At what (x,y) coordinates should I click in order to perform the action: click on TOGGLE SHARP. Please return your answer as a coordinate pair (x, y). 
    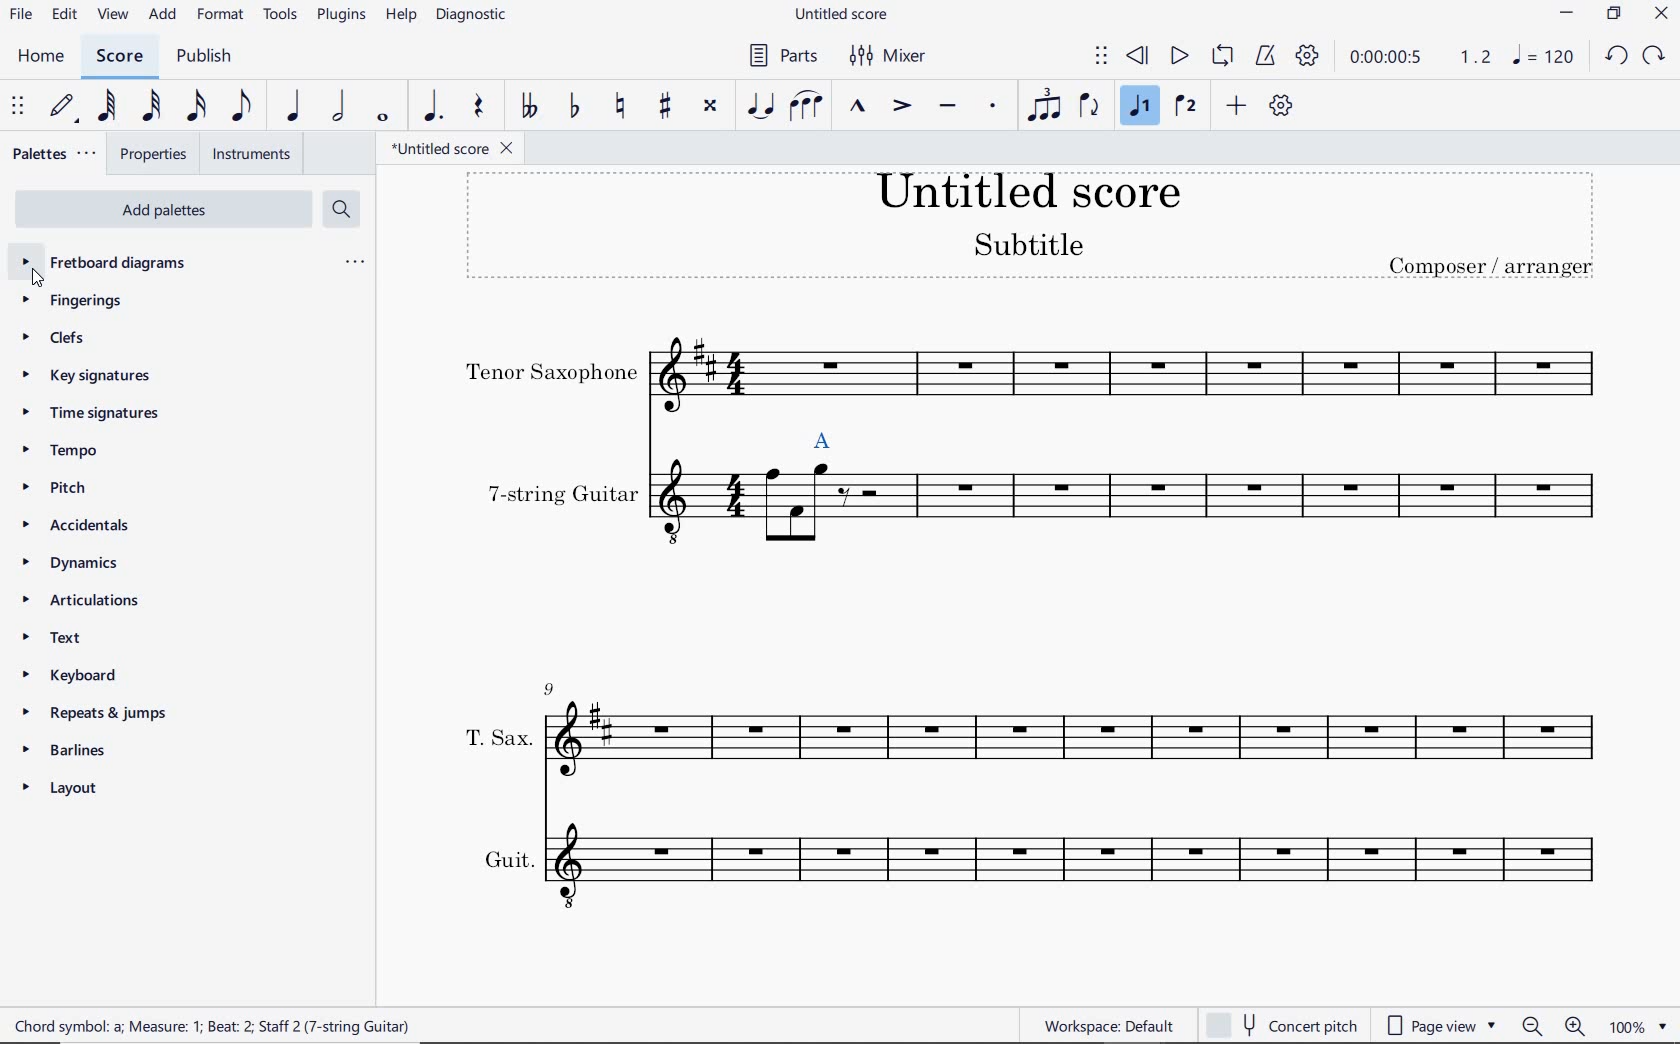
    Looking at the image, I should click on (665, 108).